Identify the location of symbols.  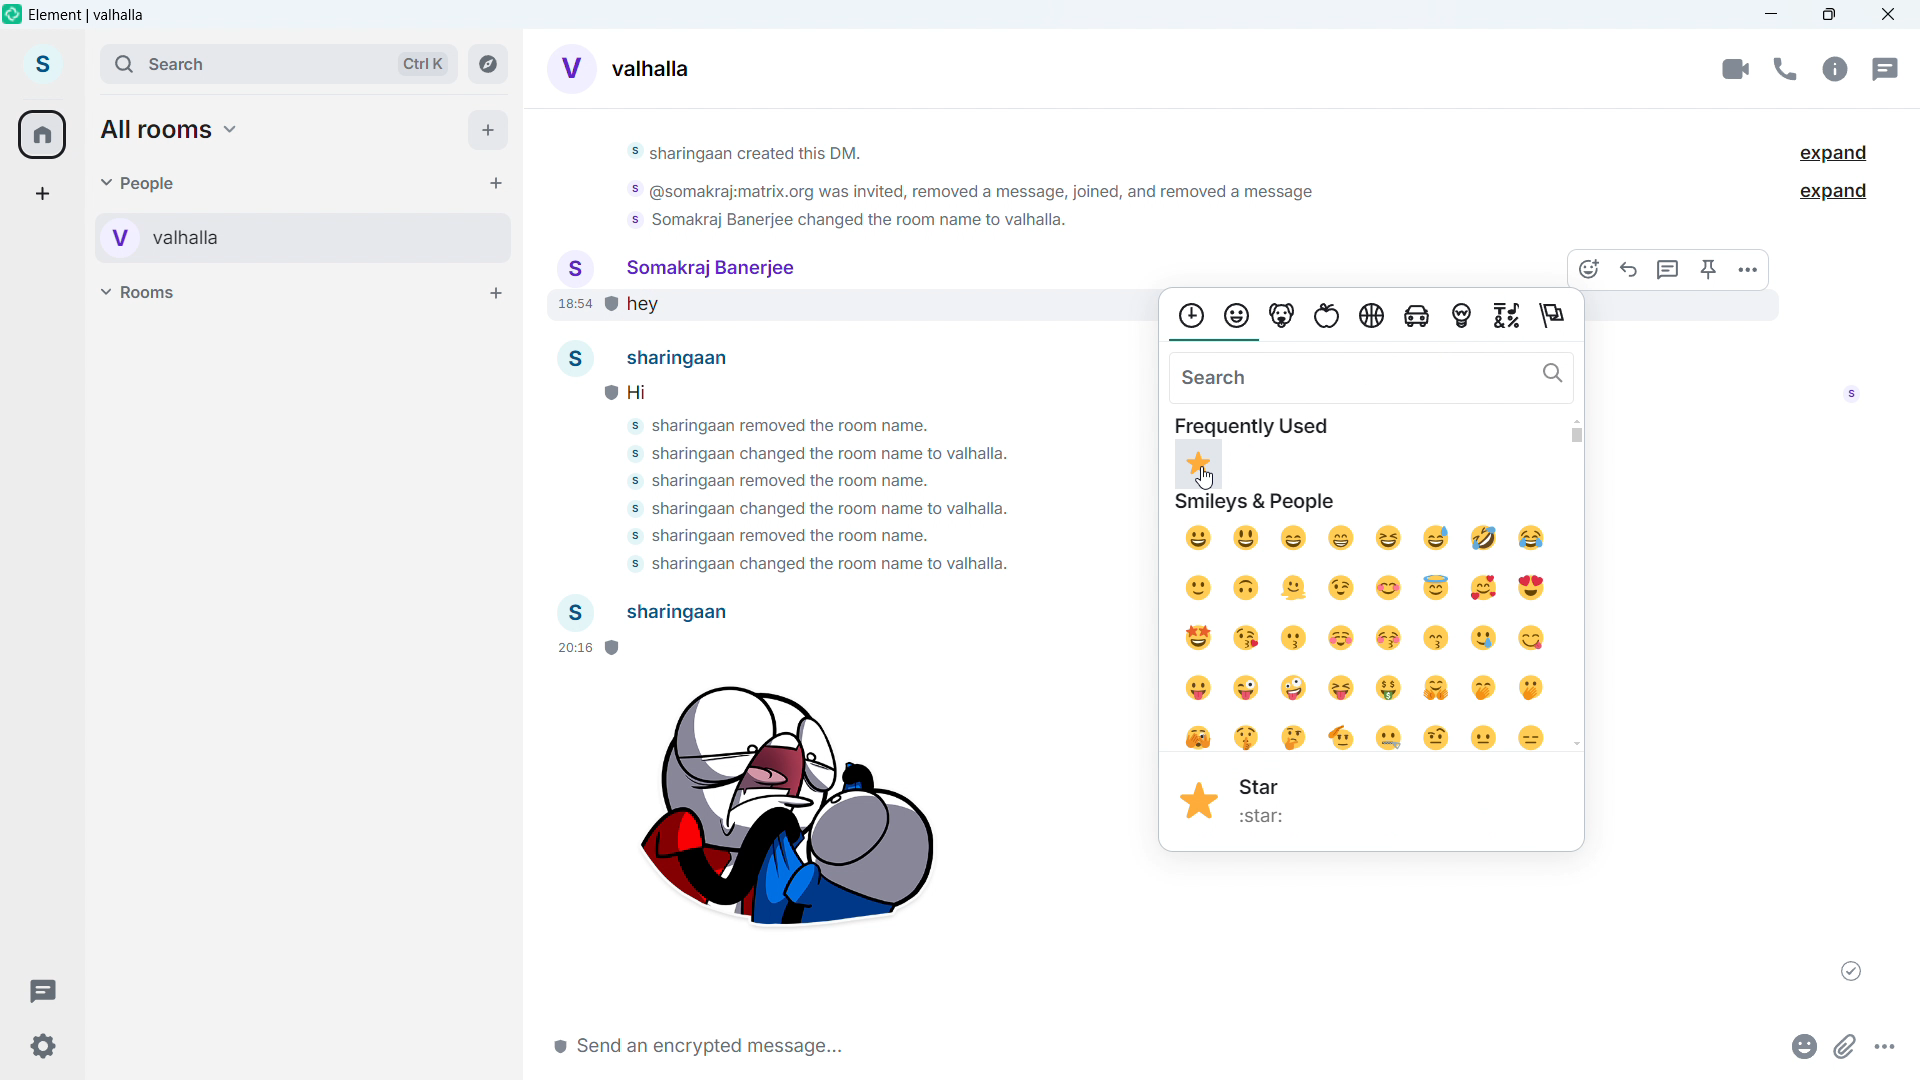
(1511, 317).